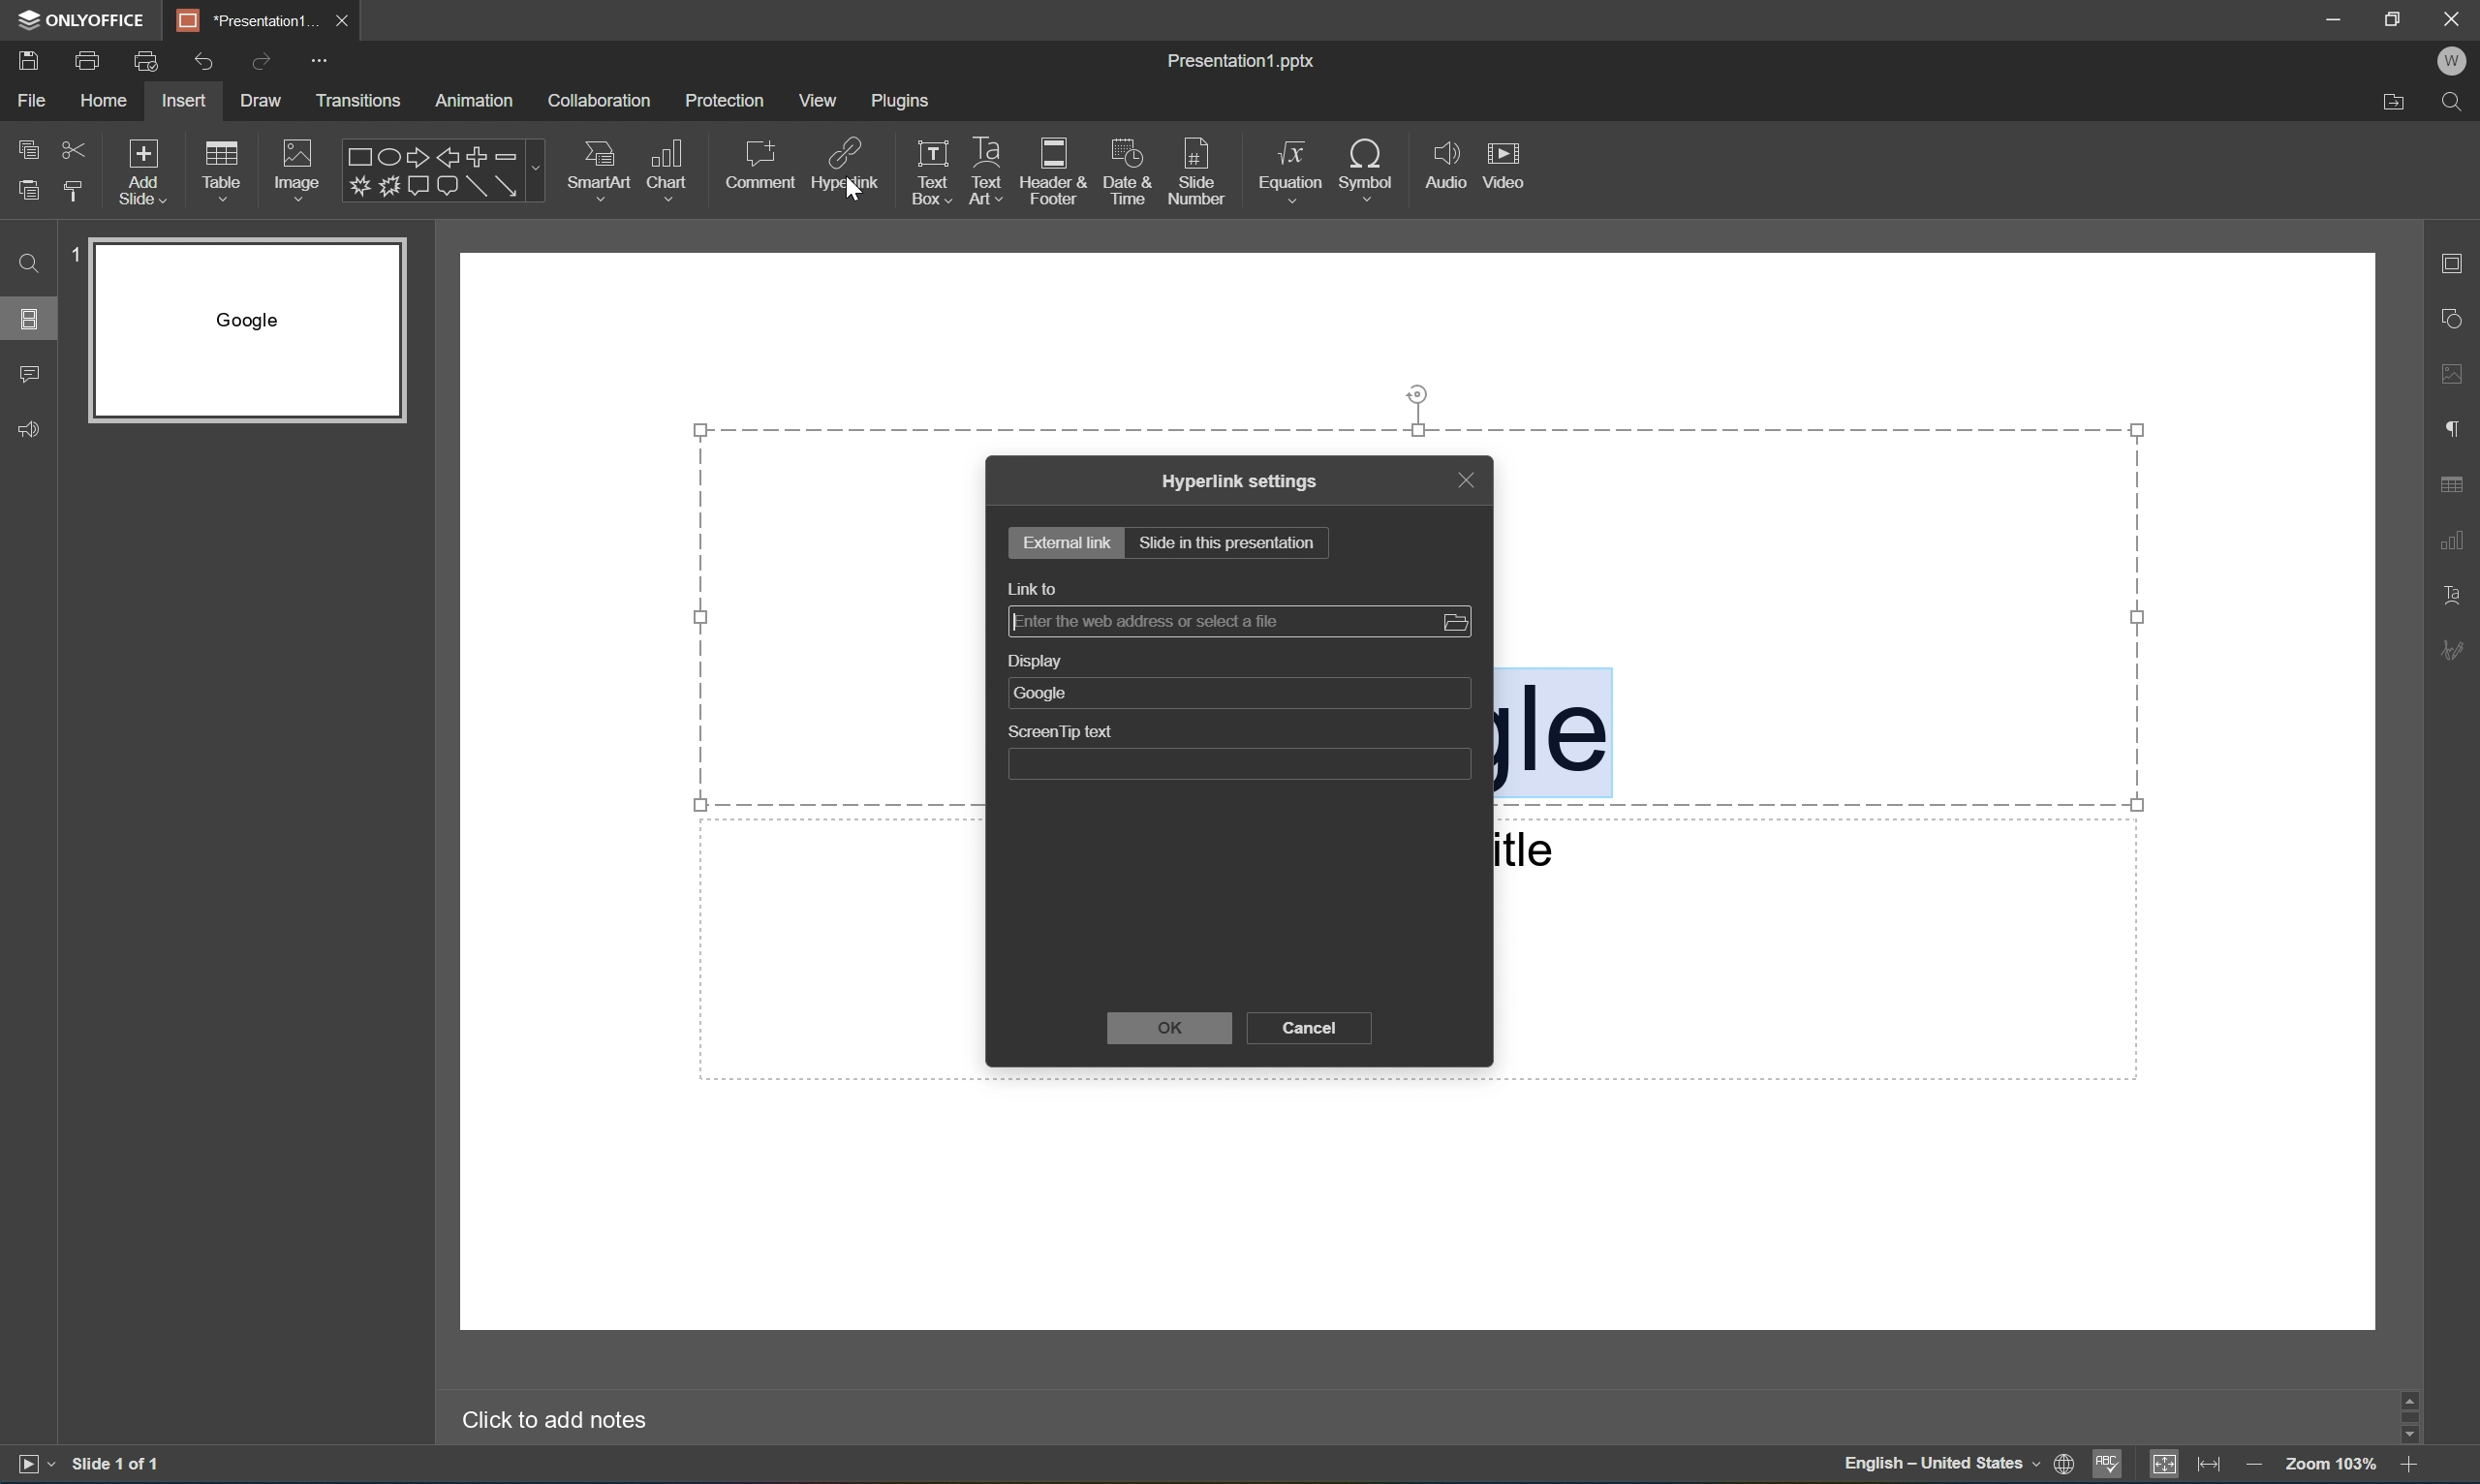 The width and height of the screenshot is (2480, 1484). Describe the element at coordinates (234, 331) in the screenshot. I see `Slide 1` at that location.